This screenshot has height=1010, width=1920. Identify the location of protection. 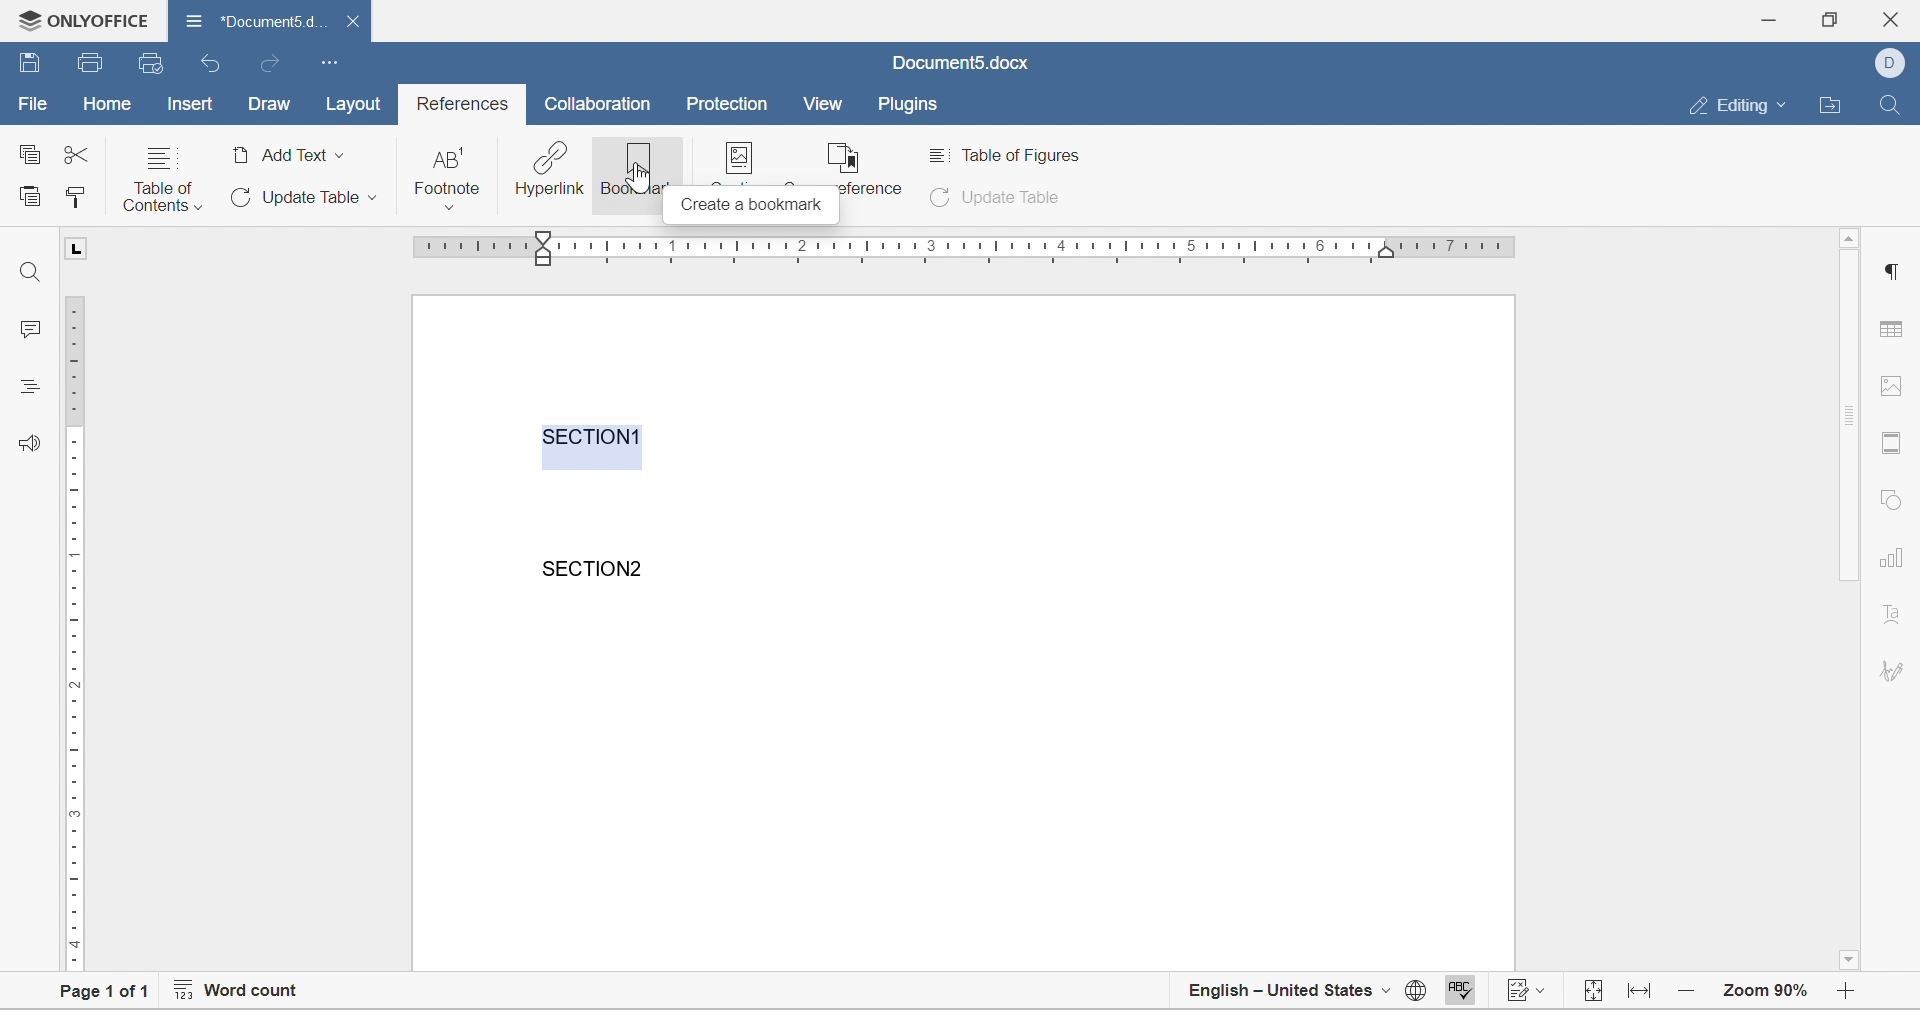
(727, 103).